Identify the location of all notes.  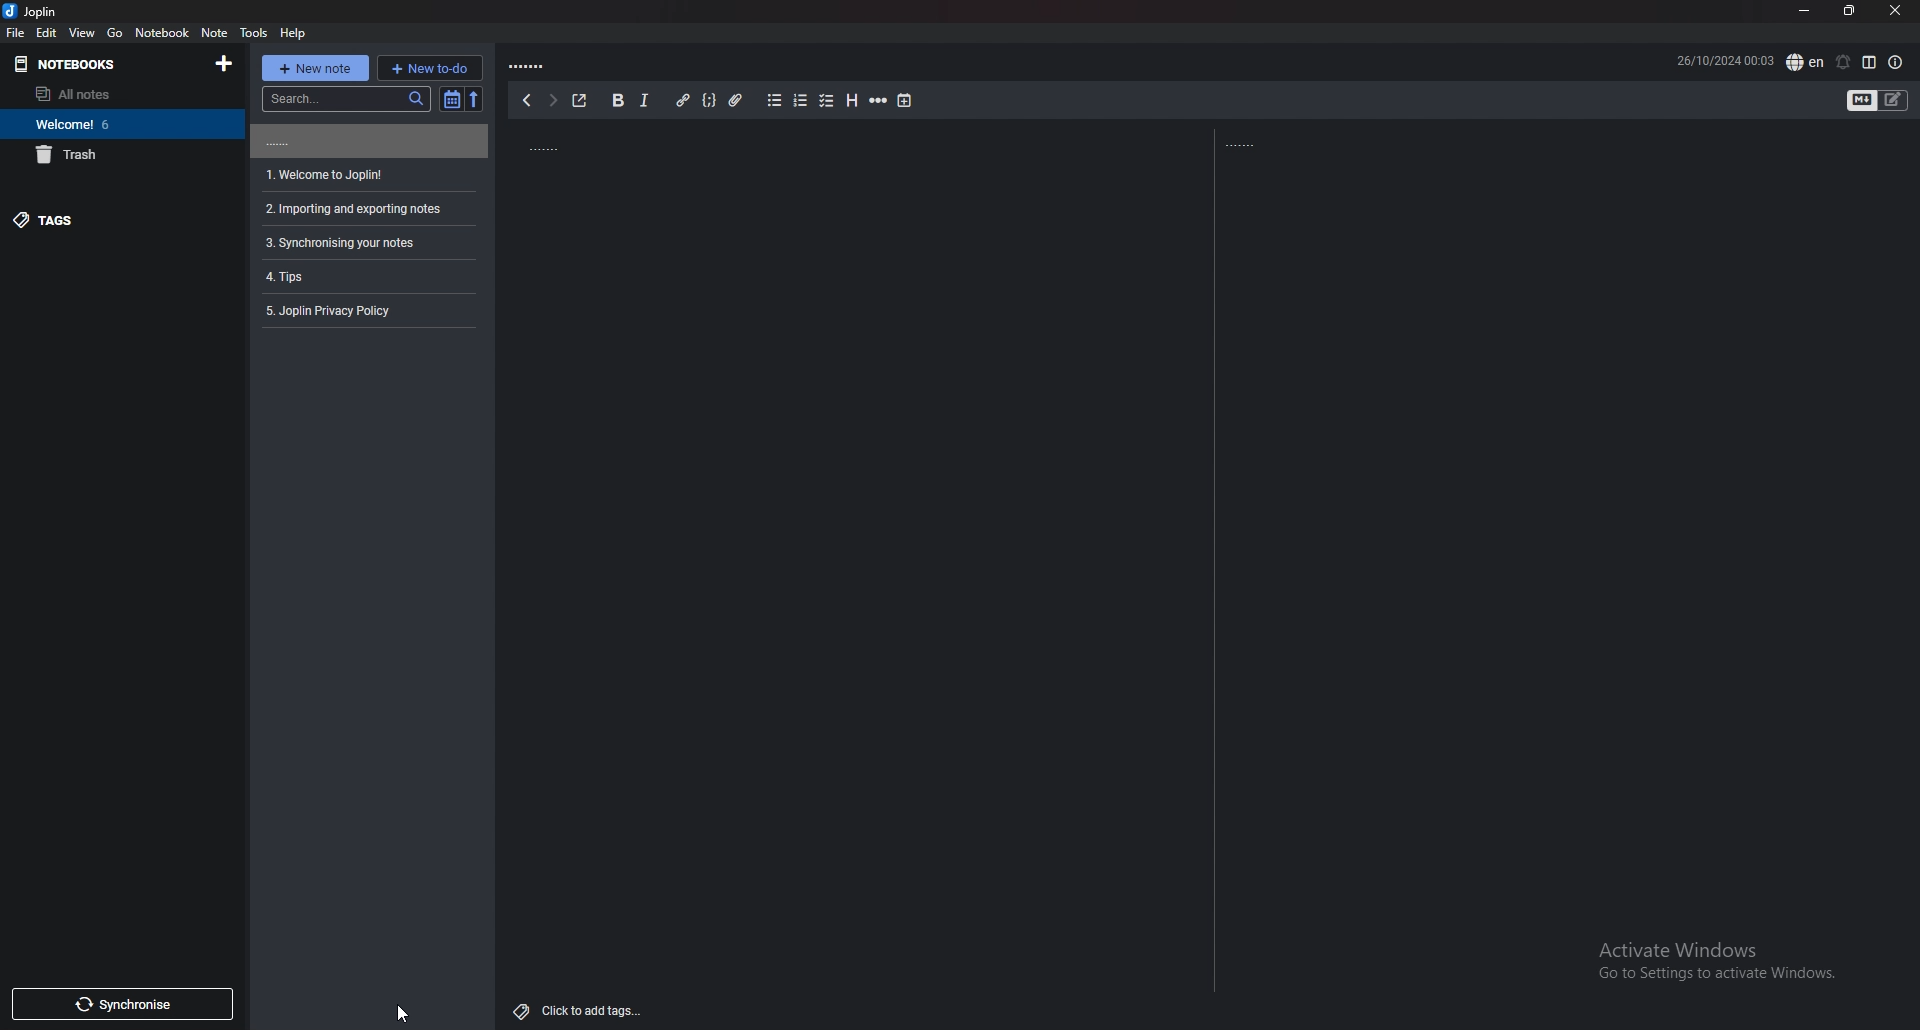
(110, 93).